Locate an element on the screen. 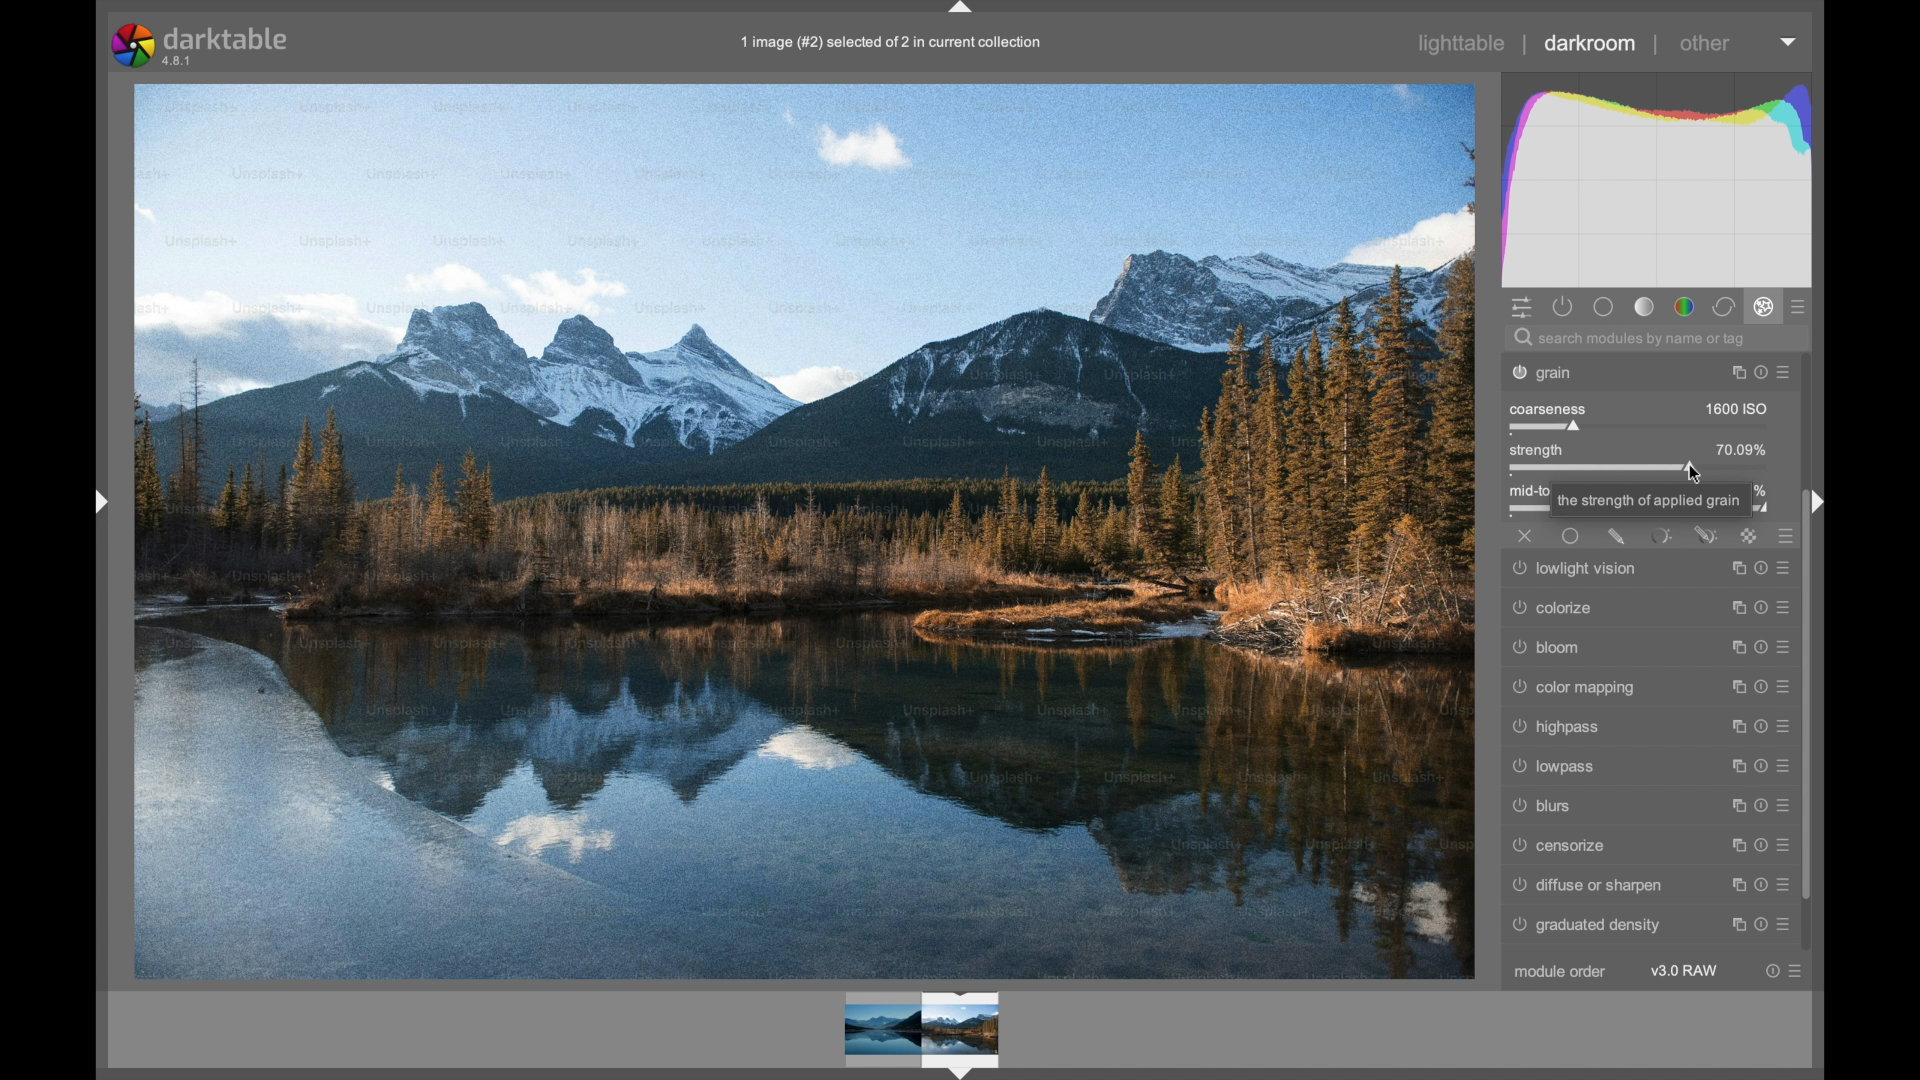 The height and width of the screenshot is (1080, 1920). slider is located at coordinates (1605, 469).